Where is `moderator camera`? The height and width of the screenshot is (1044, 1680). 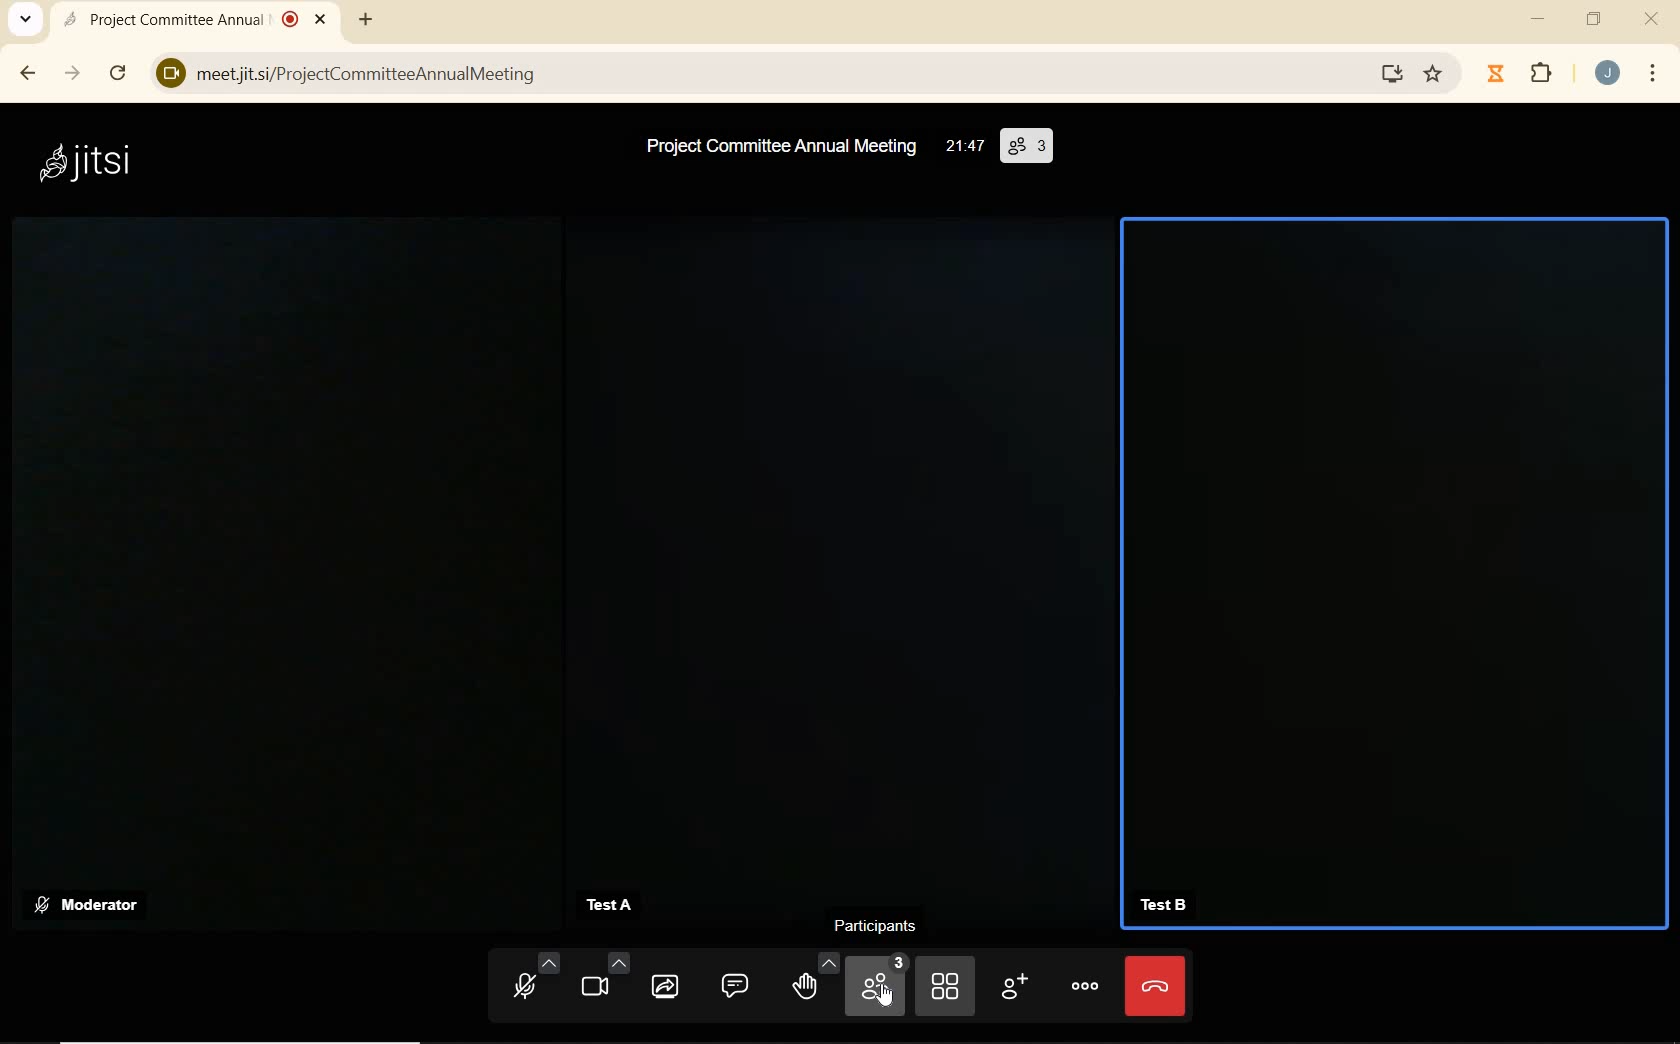 moderator camera is located at coordinates (286, 540).